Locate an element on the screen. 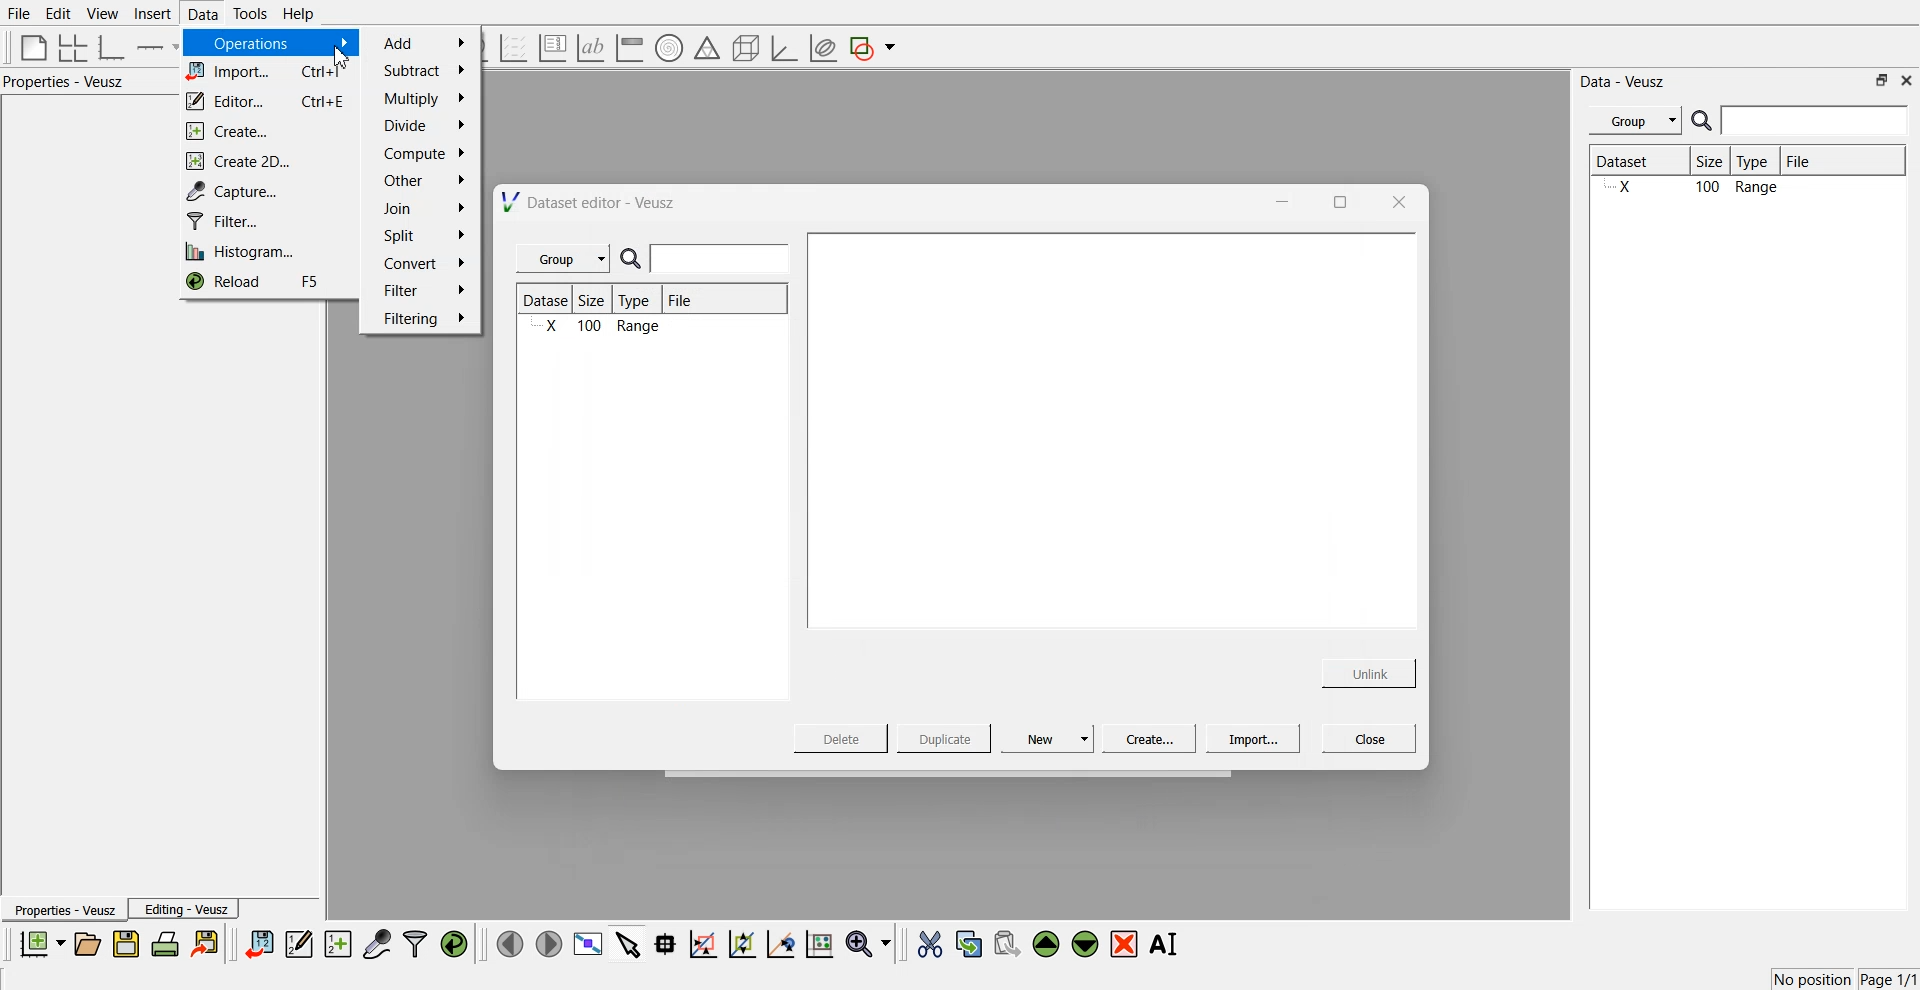 The image size is (1920, 990). filters is located at coordinates (413, 944).